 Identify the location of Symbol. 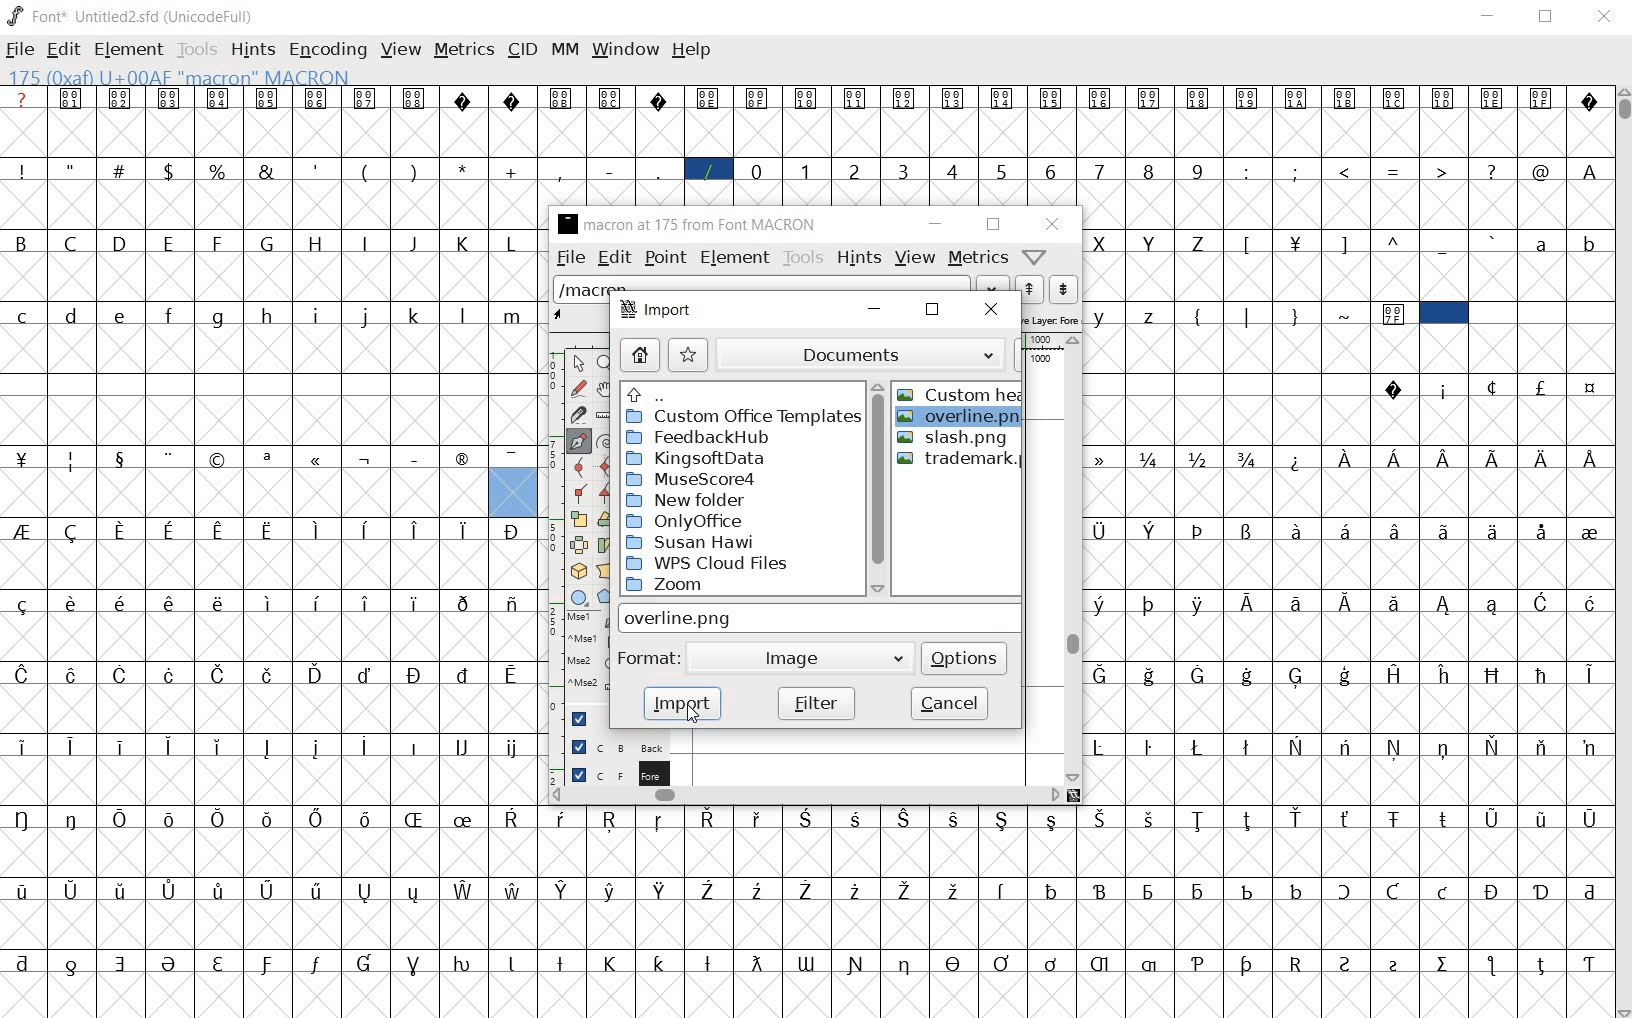
(1298, 818).